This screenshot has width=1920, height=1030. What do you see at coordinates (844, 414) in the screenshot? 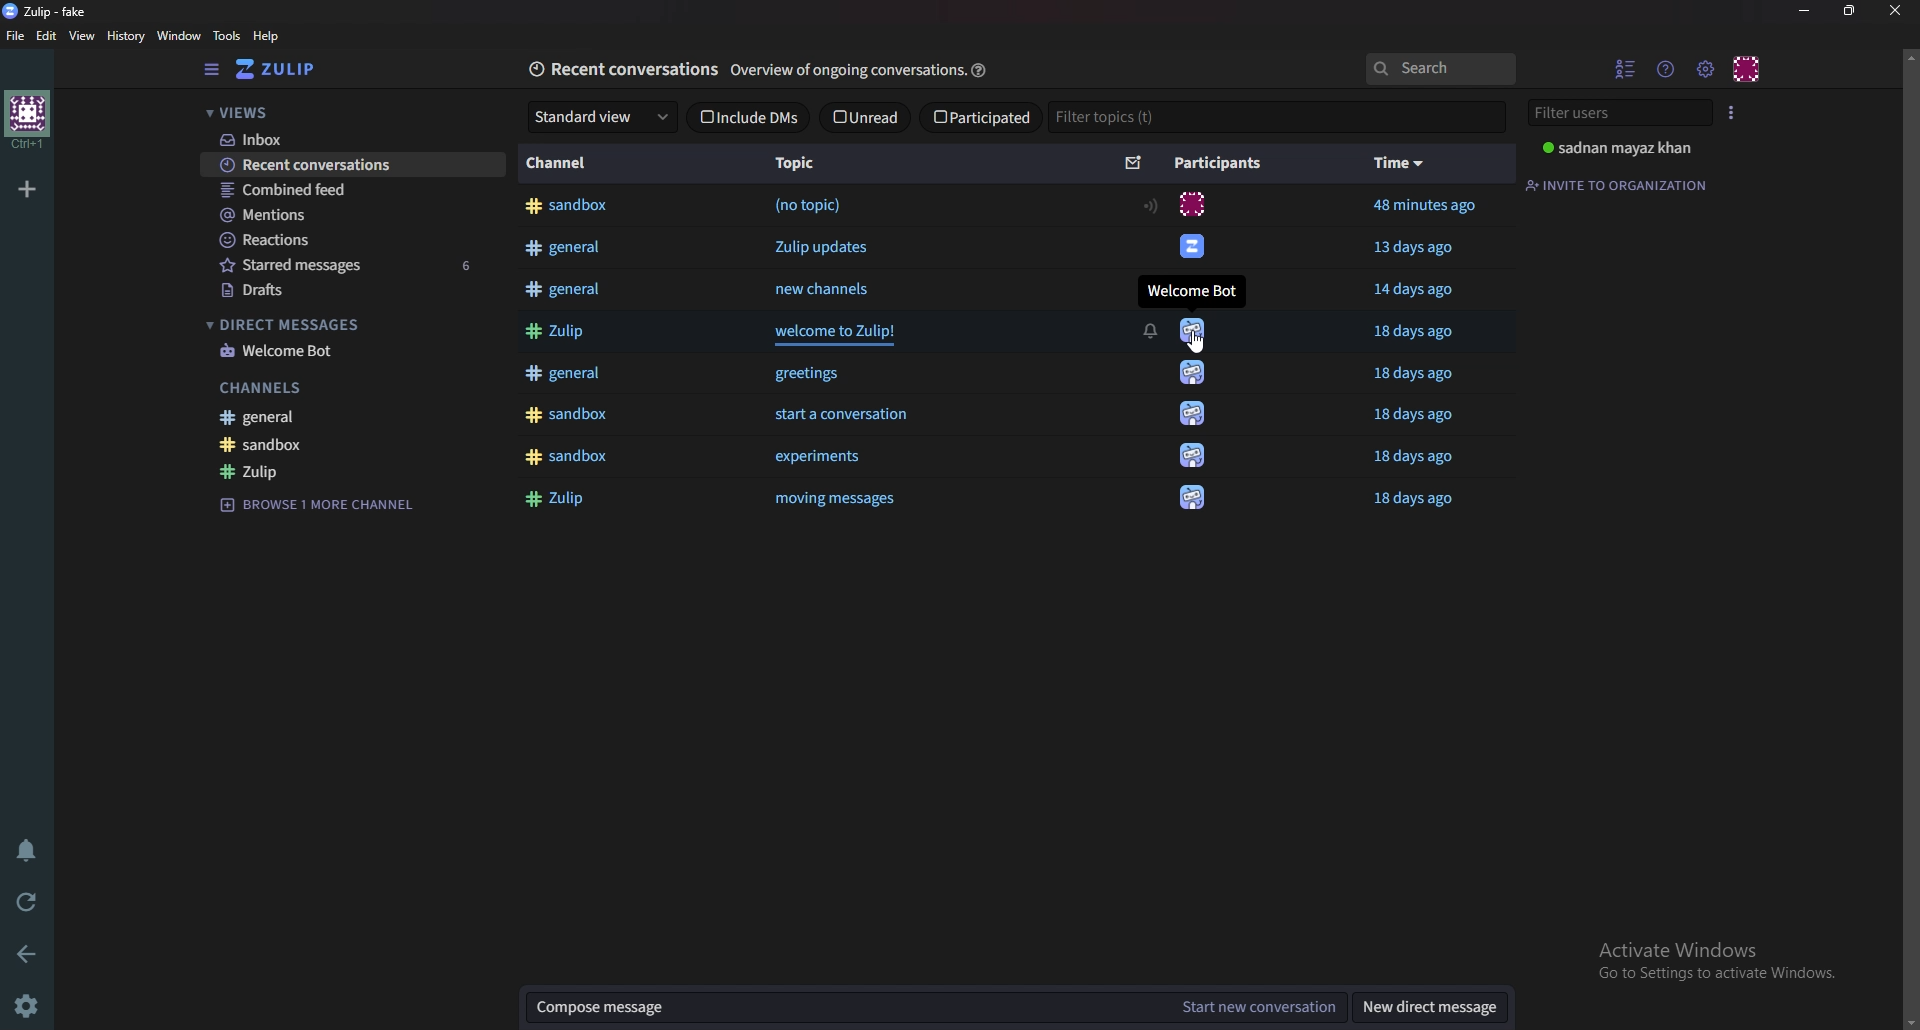
I see `start a conversation` at bounding box center [844, 414].